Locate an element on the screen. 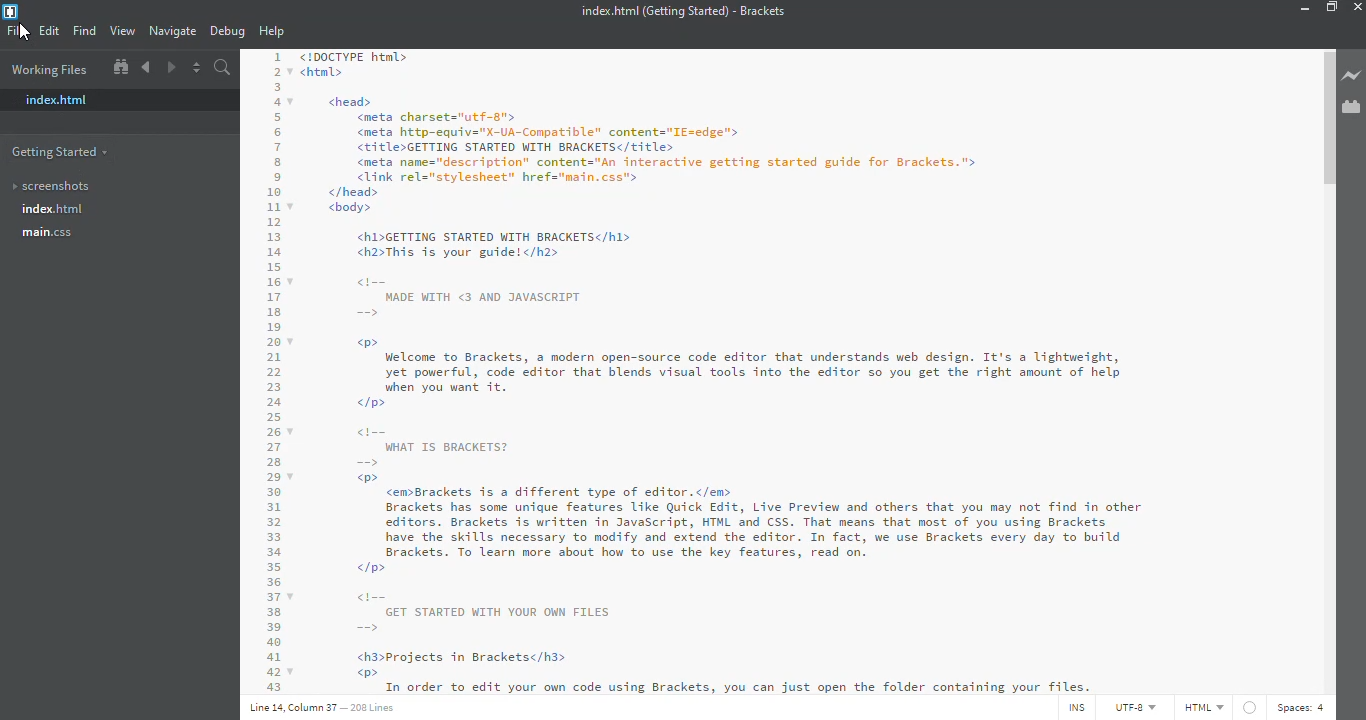 The image size is (1366, 720). find is located at coordinates (86, 30).